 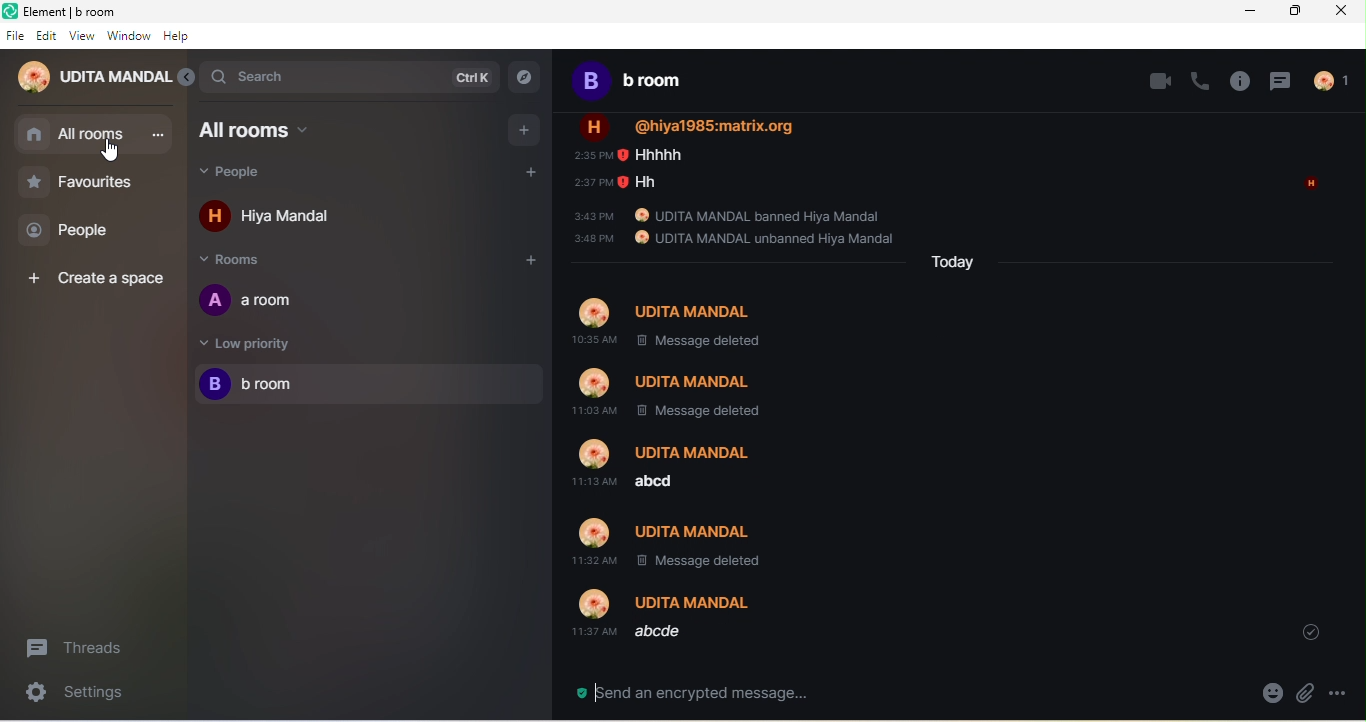 What do you see at coordinates (1237, 81) in the screenshot?
I see `info` at bounding box center [1237, 81].